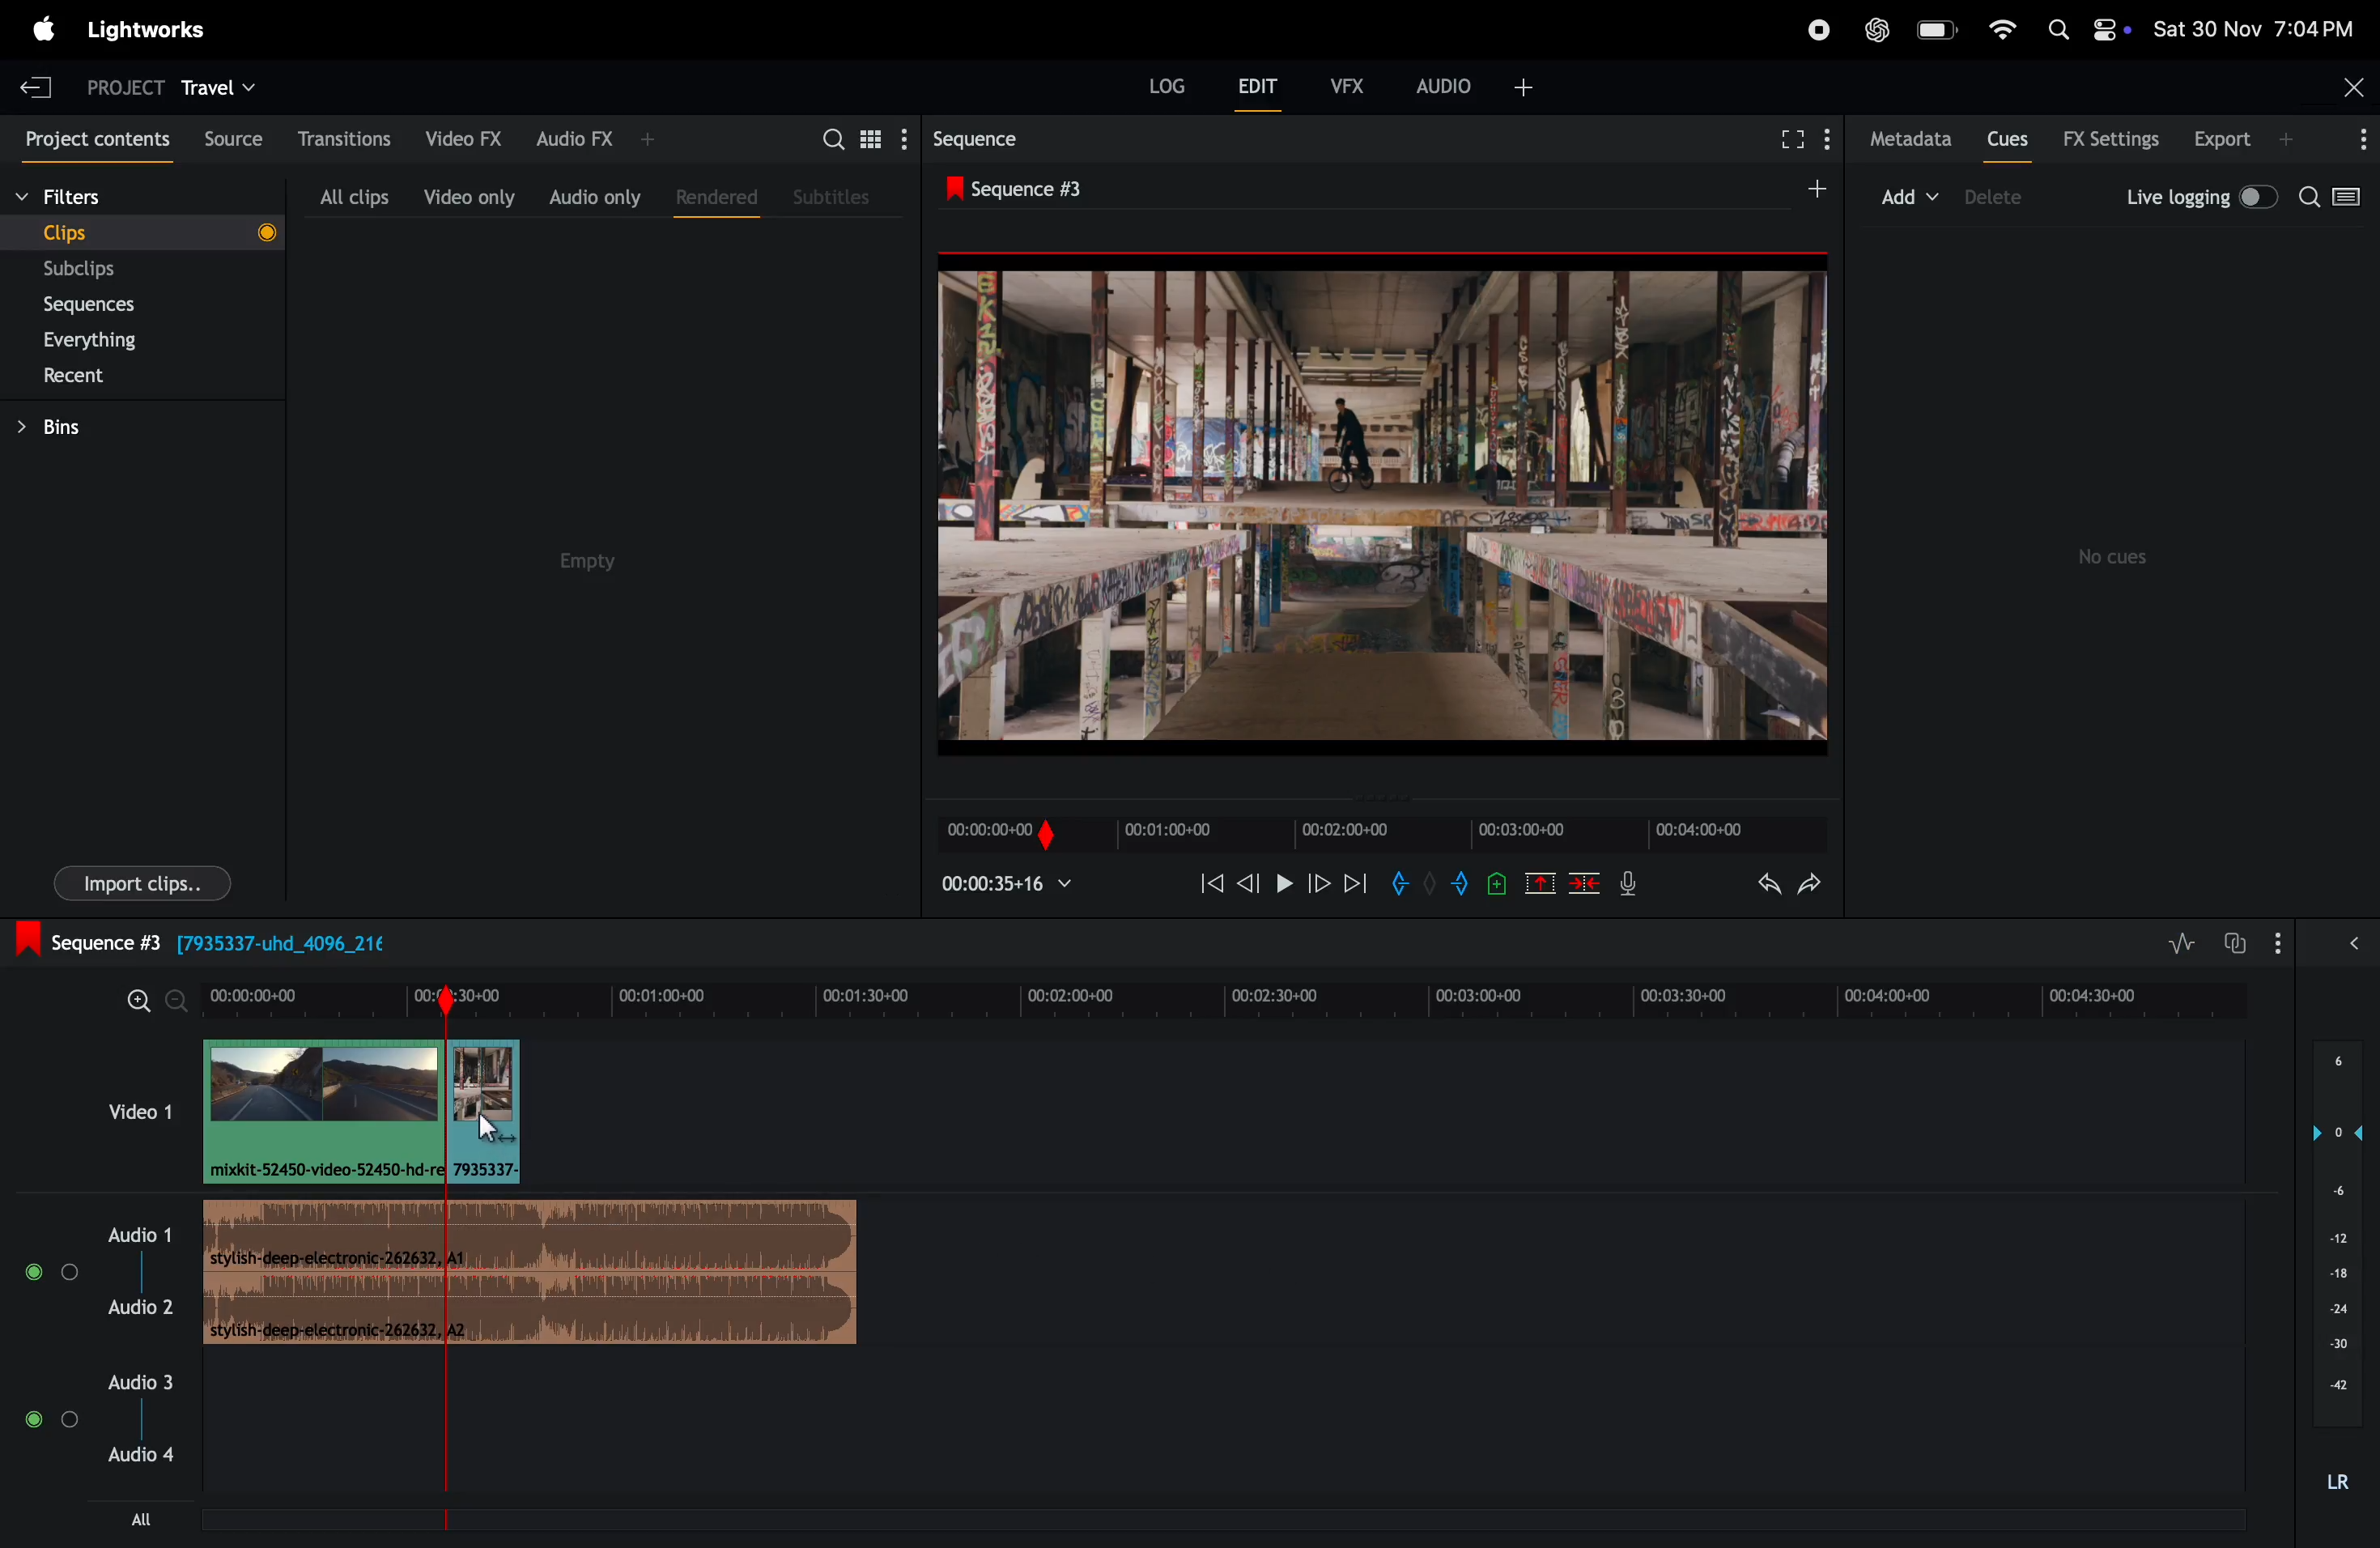 Image resolution: width=2380 pixels, height=1548 pixels. What do you see at coordinates (1817, 882) in the screenshot?
I see `redo` at bounding box center [1817, 882].